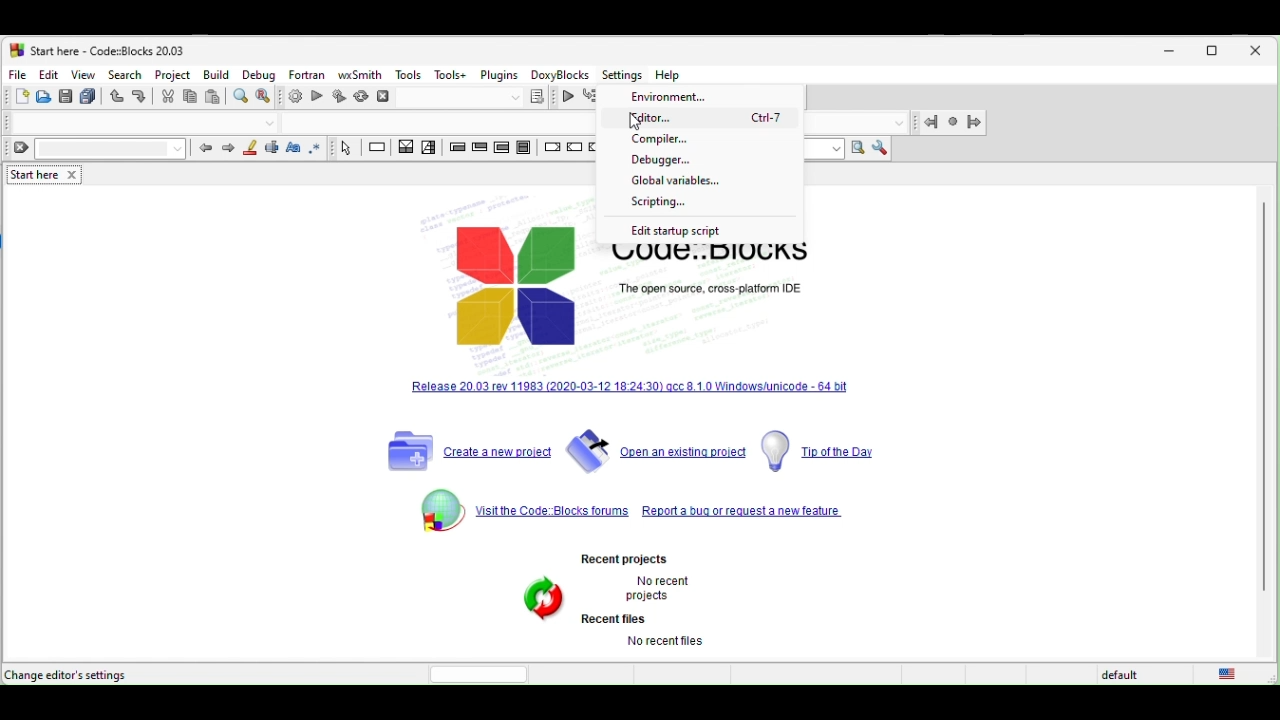 This screenshot has width=1280, height=720. I want to click on doxyblocks, so click(562, 75).